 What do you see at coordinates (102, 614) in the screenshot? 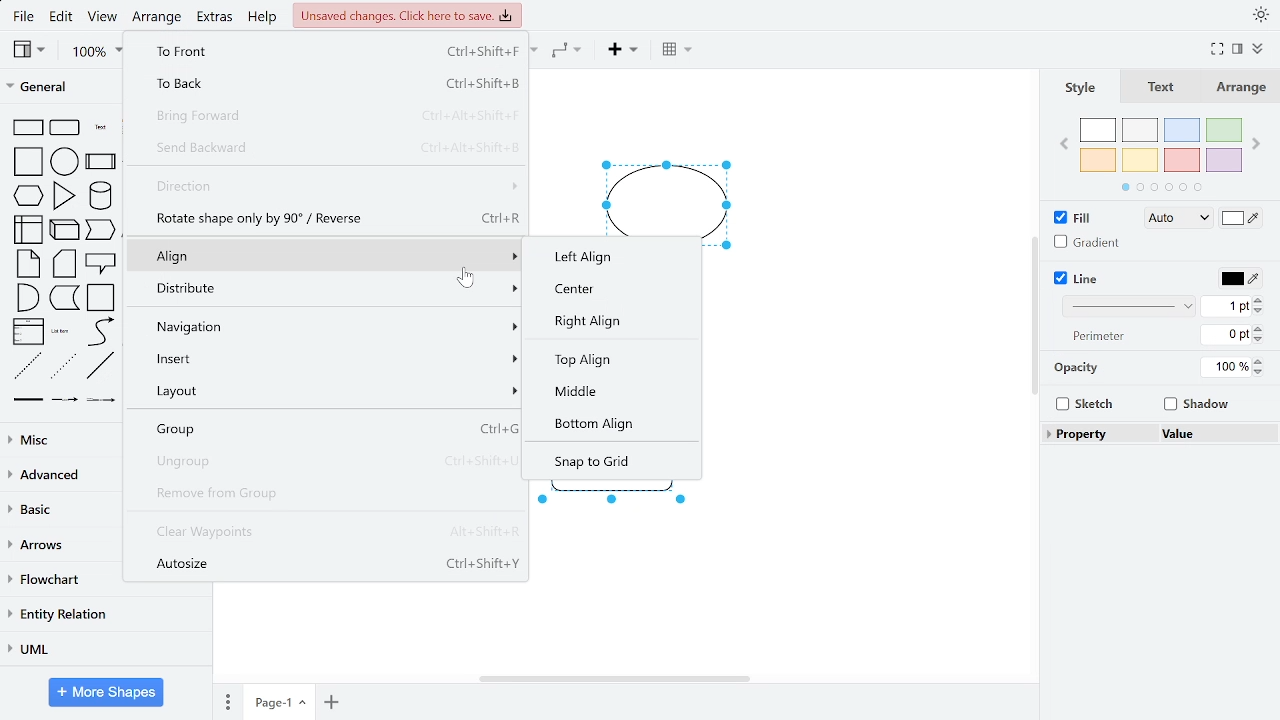
I see `entity relation` at bounding box center [102, 614].